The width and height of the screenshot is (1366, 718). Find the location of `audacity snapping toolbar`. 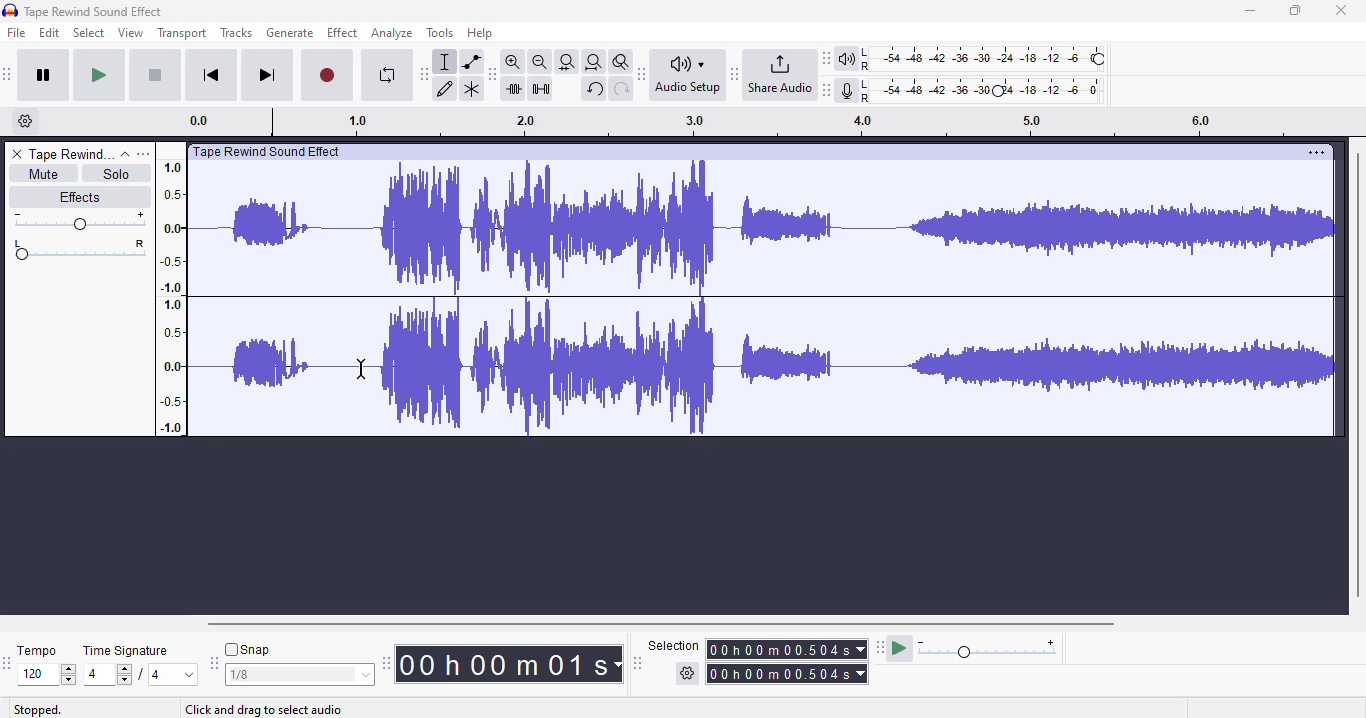

audacity snapping toolbar is located at coordinates (213, 662).